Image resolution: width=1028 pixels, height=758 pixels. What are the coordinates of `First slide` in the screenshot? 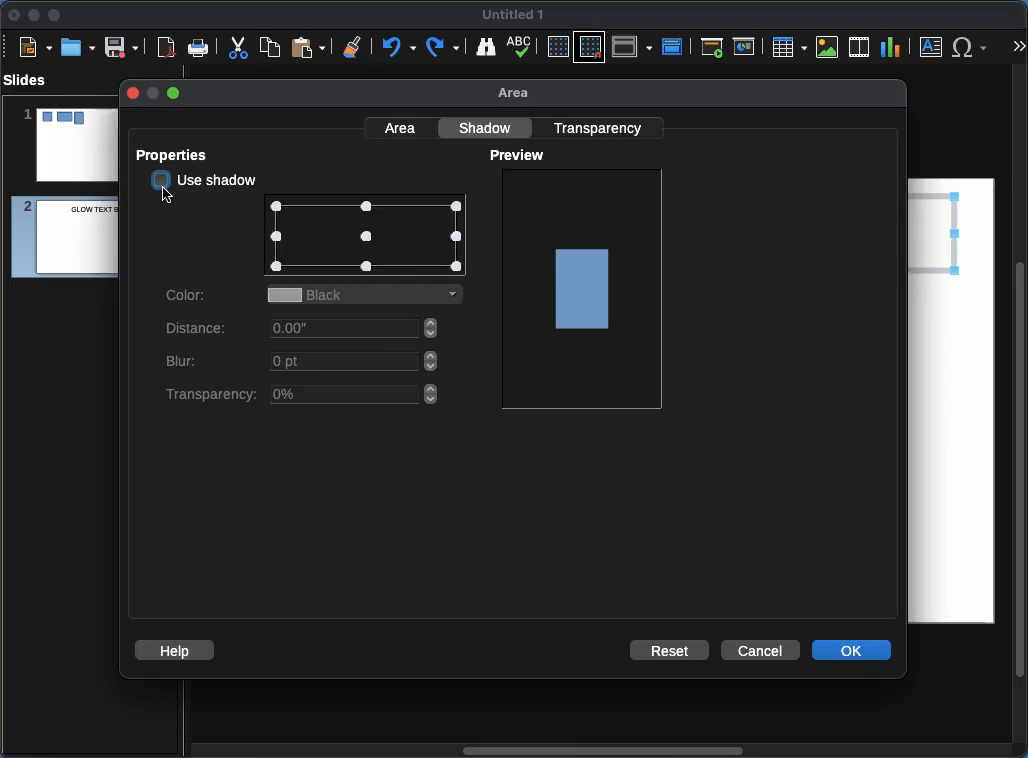 It's located at (712, 47).